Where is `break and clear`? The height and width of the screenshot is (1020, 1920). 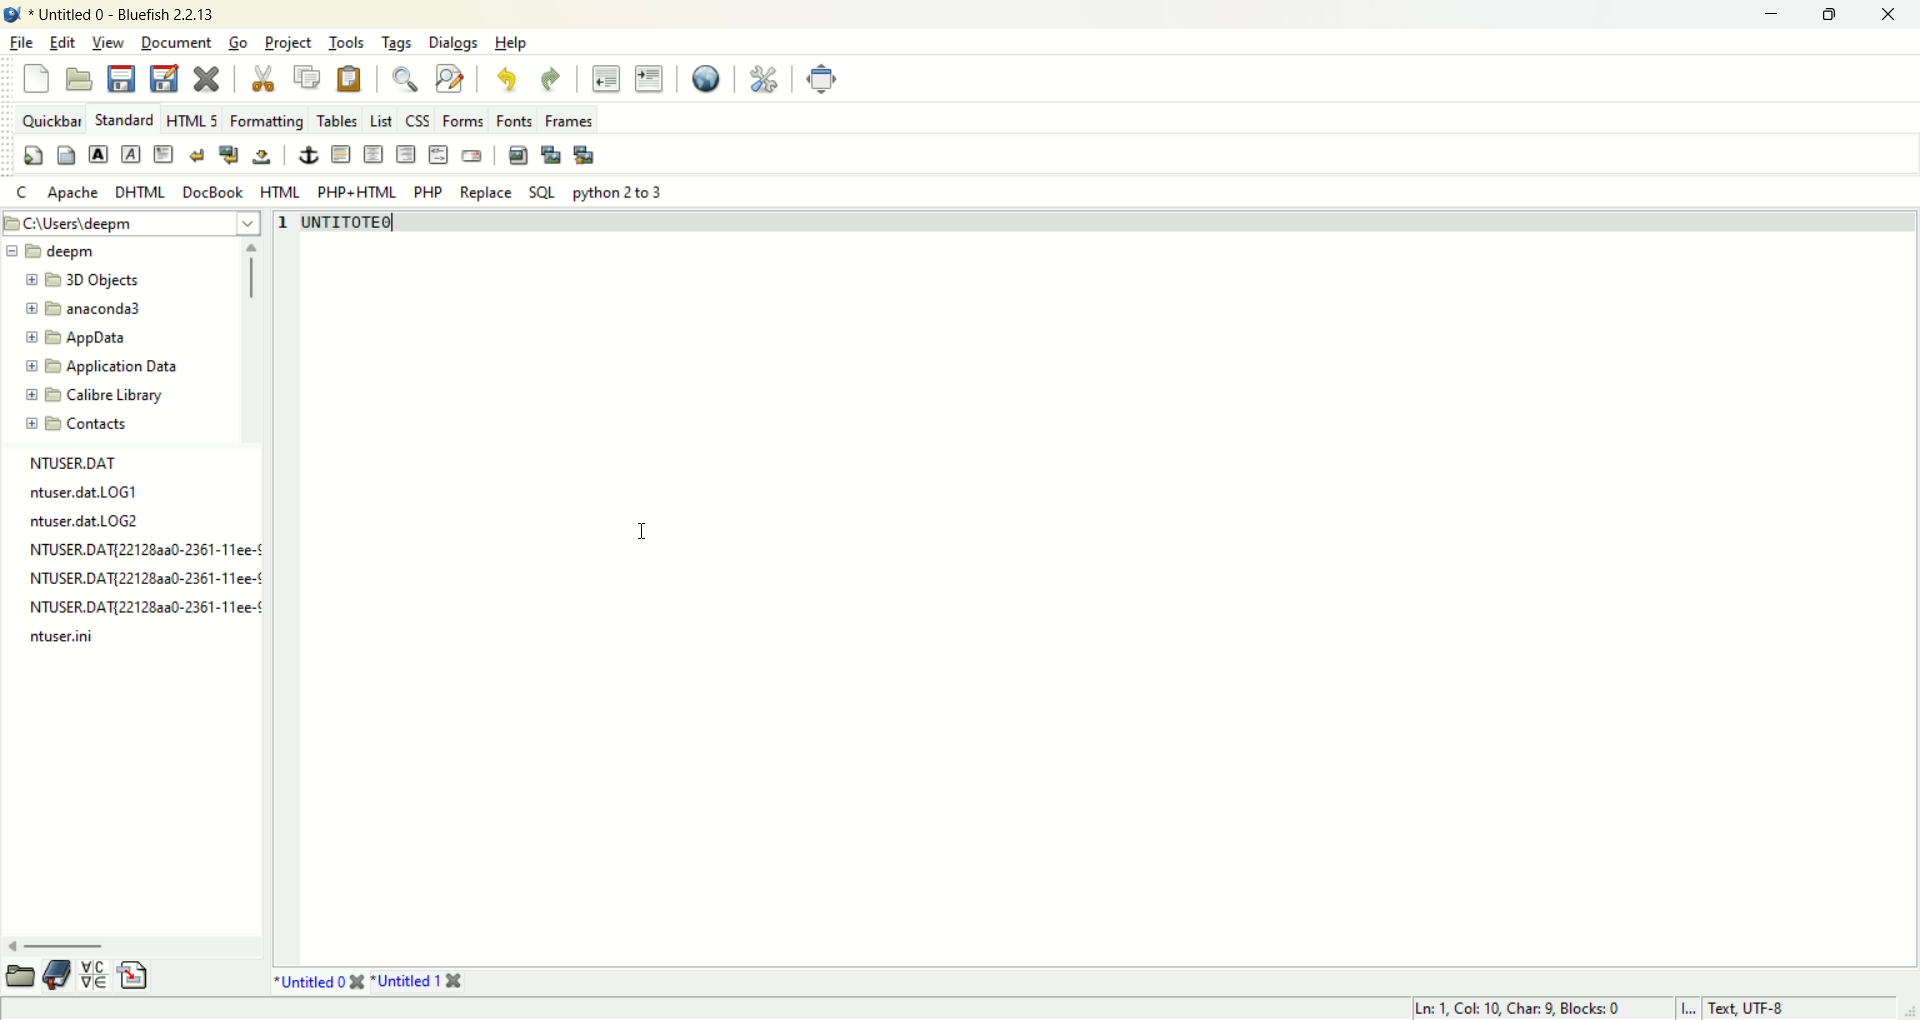
break and clear is located at coordinates (227, 158).